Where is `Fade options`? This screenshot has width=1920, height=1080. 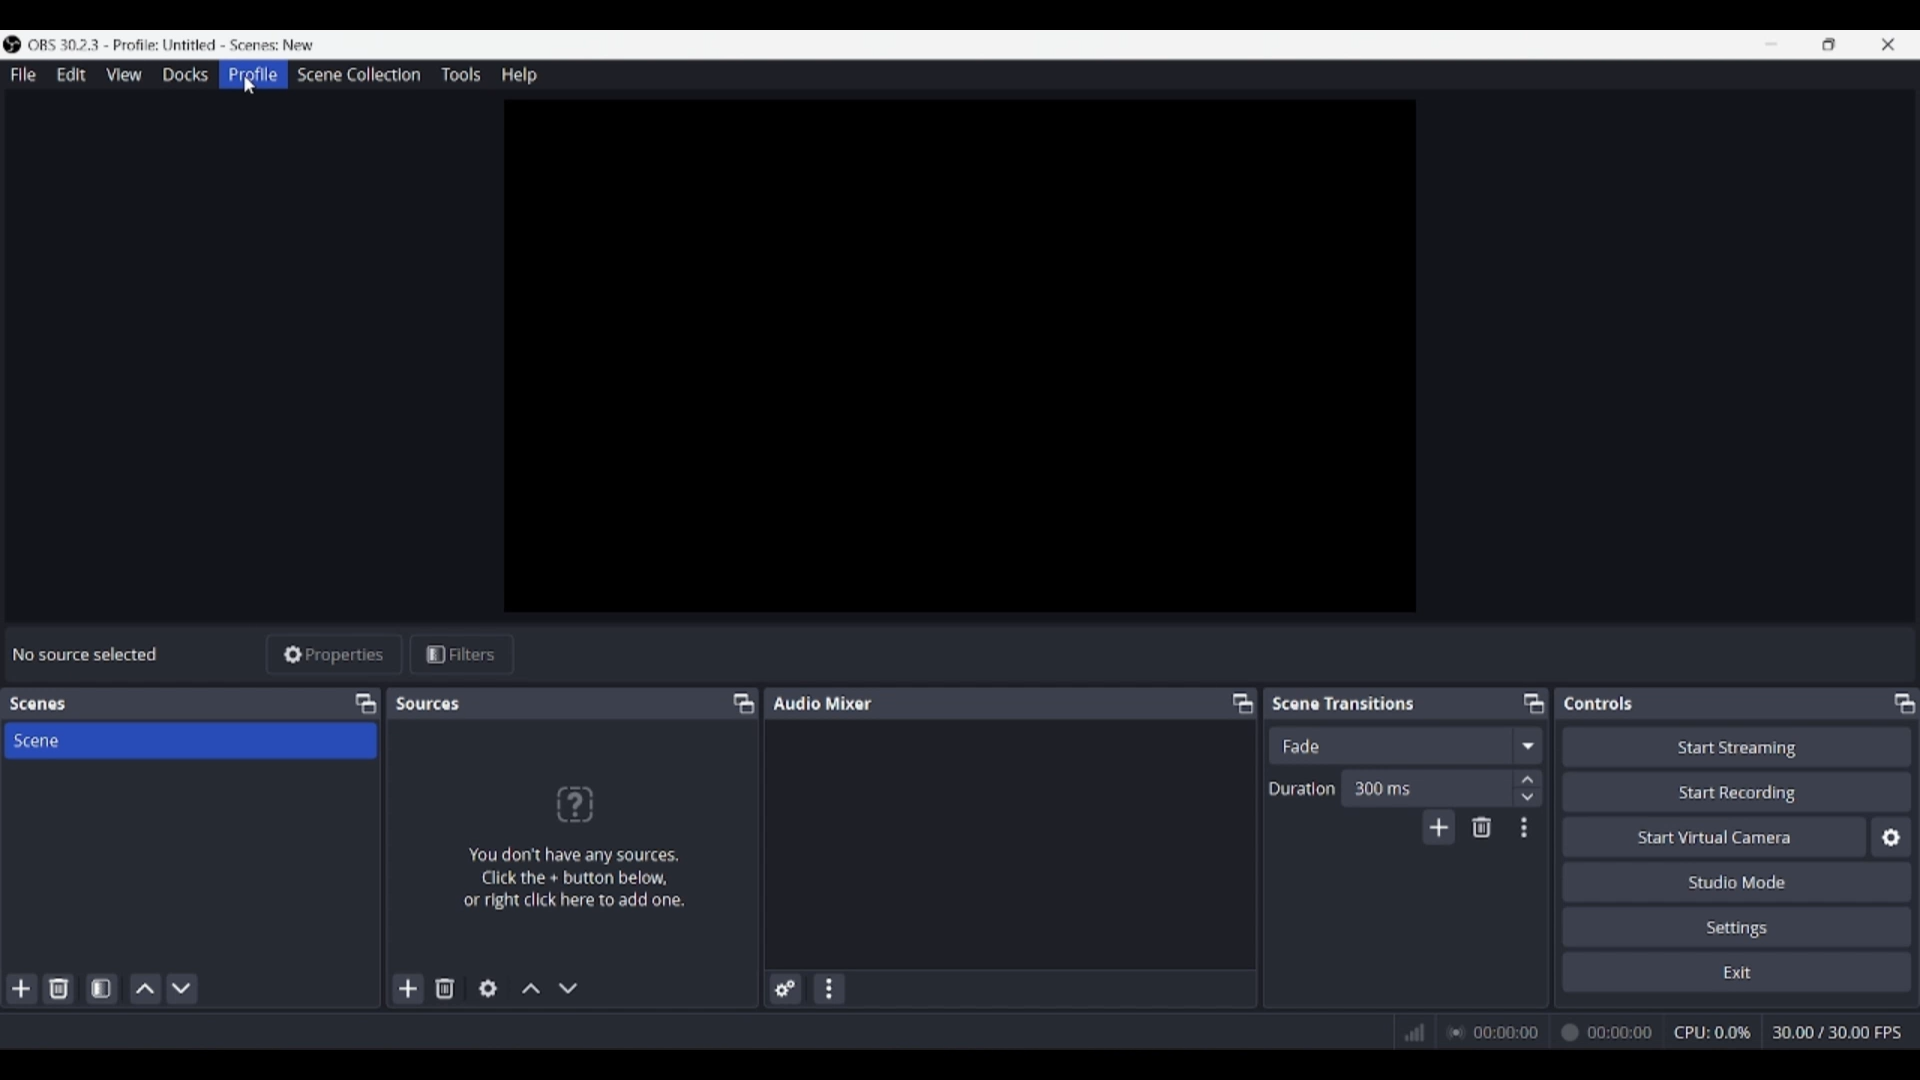 Fade options is located at coordinates (1527, 745).